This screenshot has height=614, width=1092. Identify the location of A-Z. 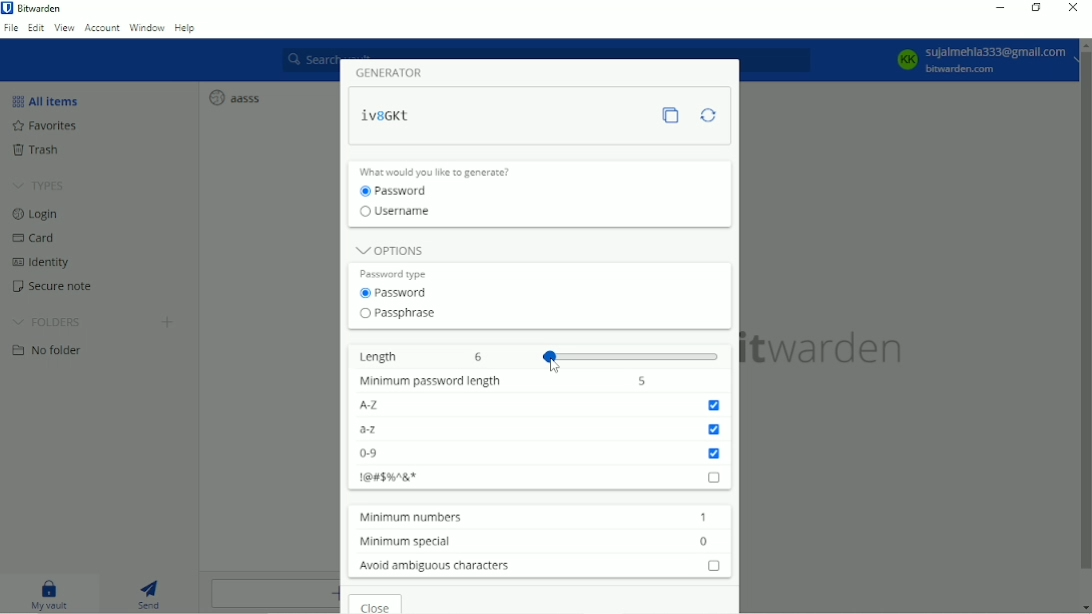
(542, 405).